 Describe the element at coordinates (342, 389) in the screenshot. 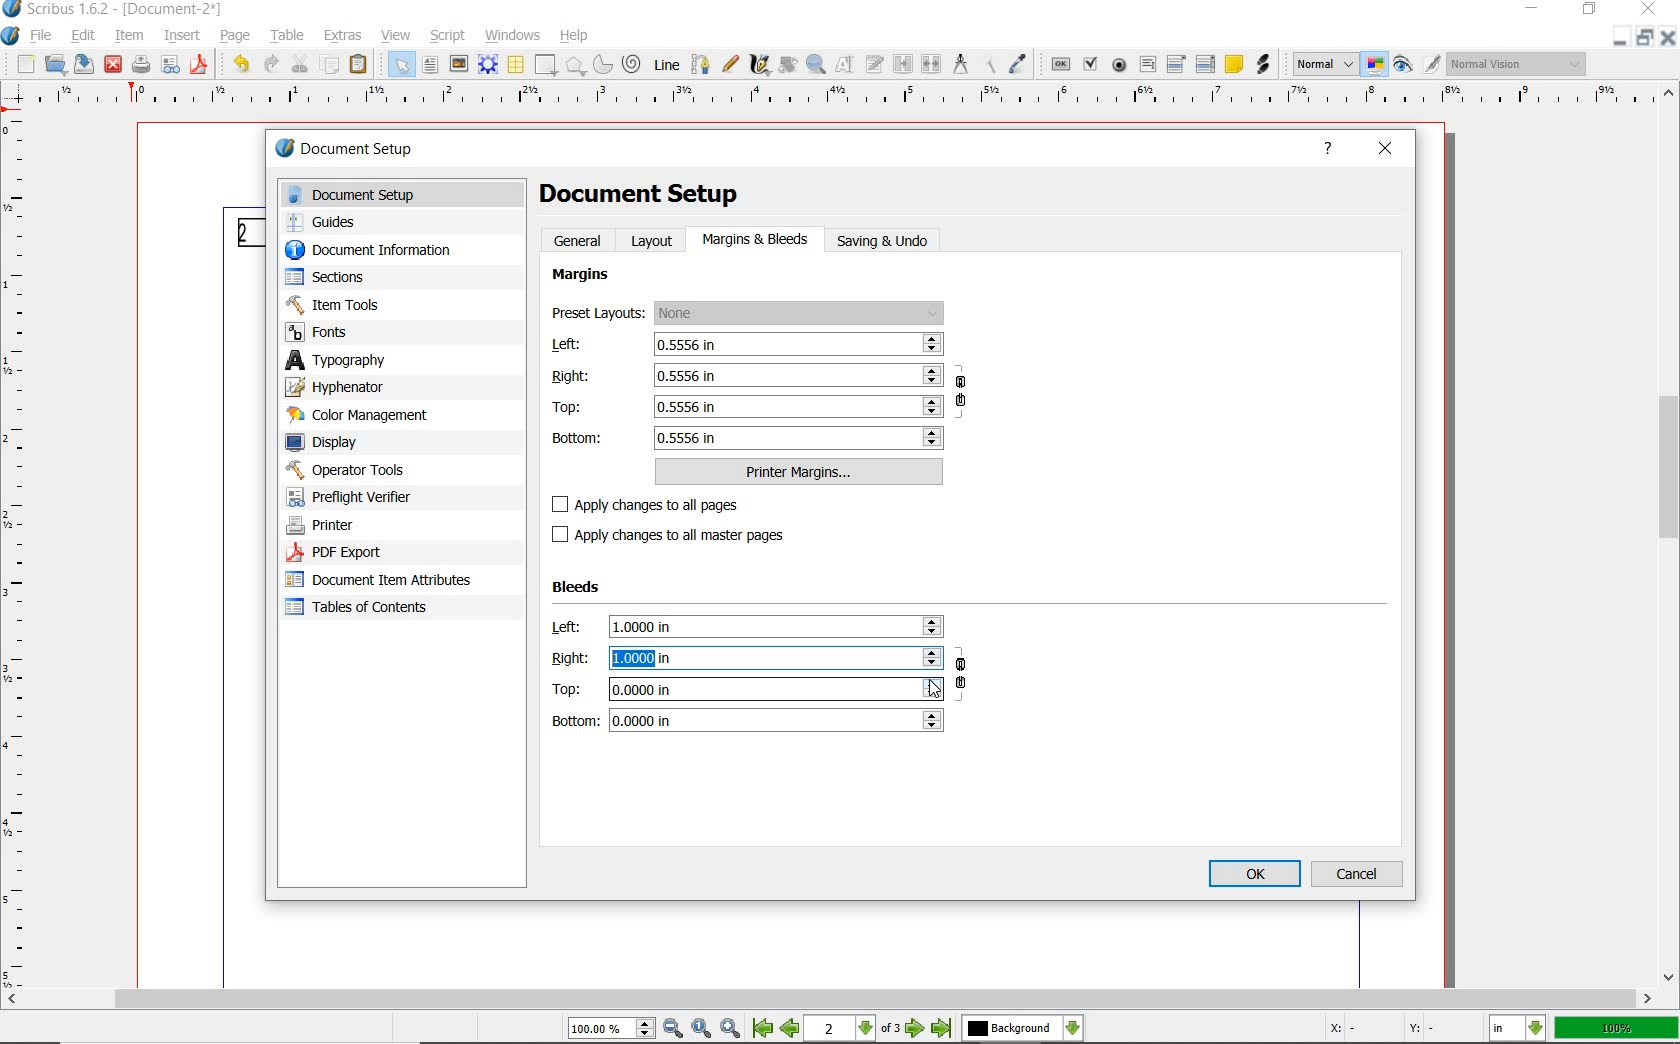

I see `hyphenator` at that location.